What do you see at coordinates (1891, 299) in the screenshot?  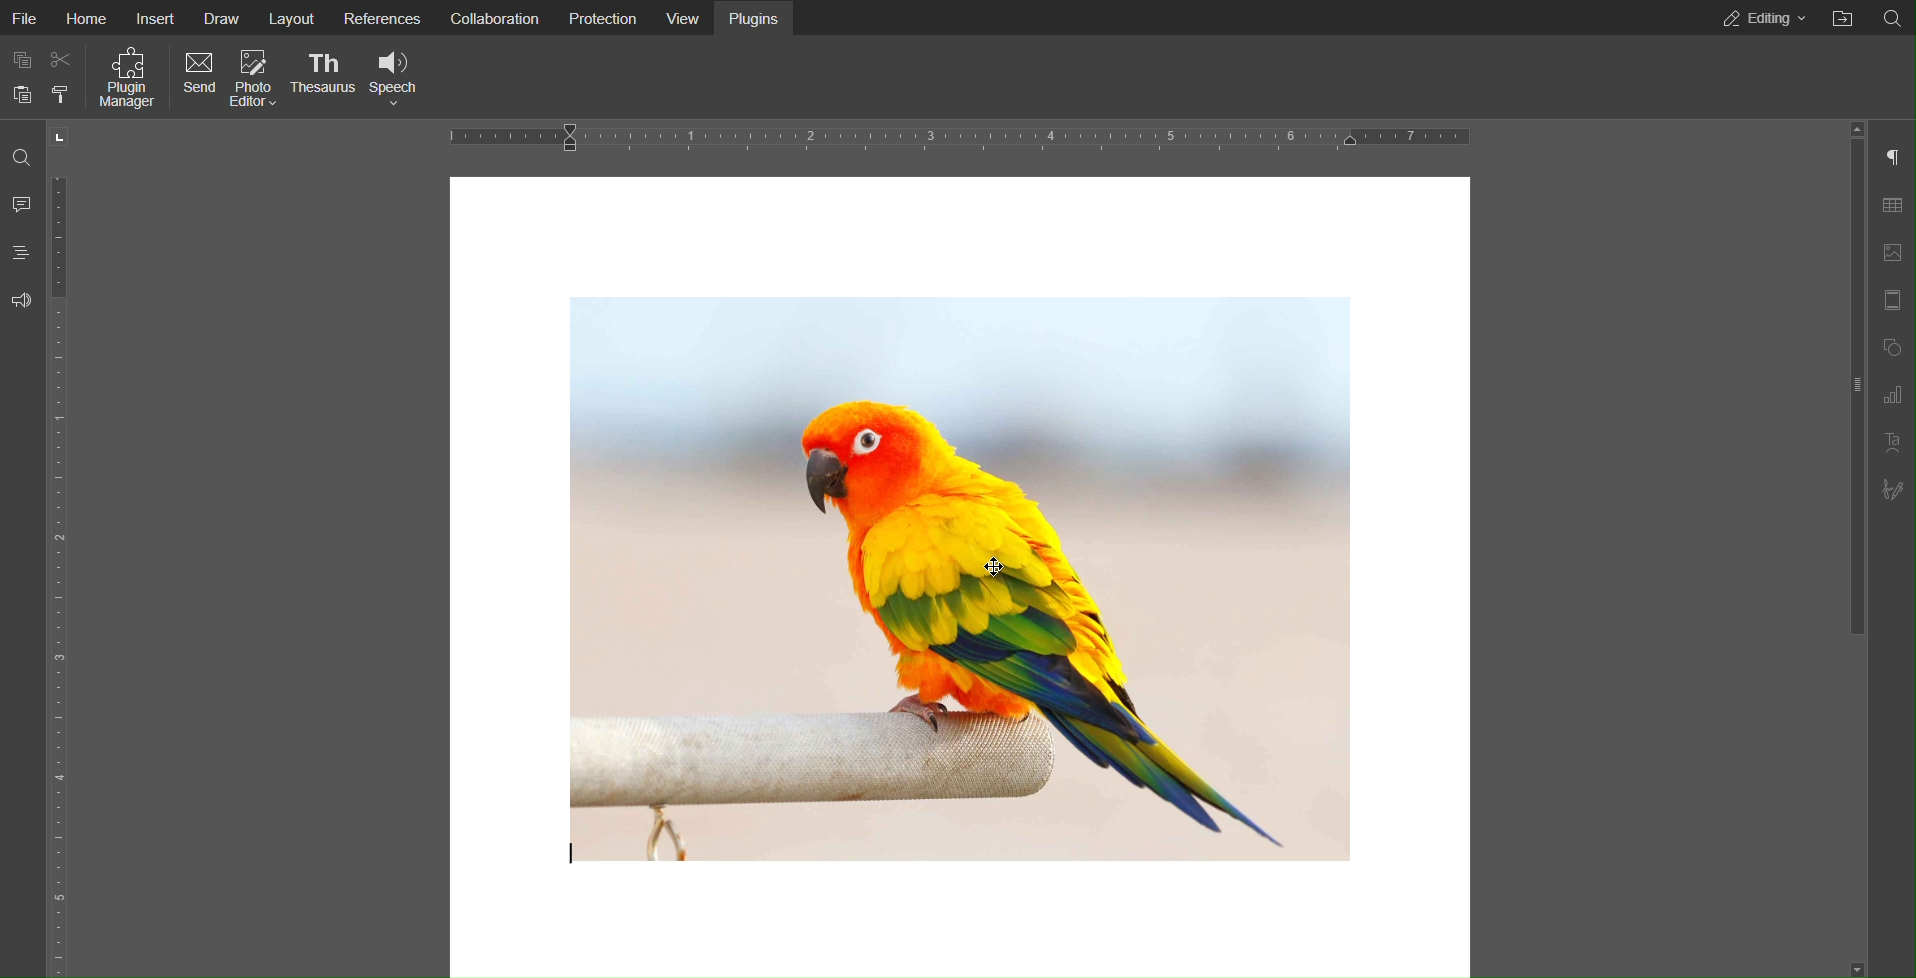 I see `Header Footer` at bounding box center [1891, 299].